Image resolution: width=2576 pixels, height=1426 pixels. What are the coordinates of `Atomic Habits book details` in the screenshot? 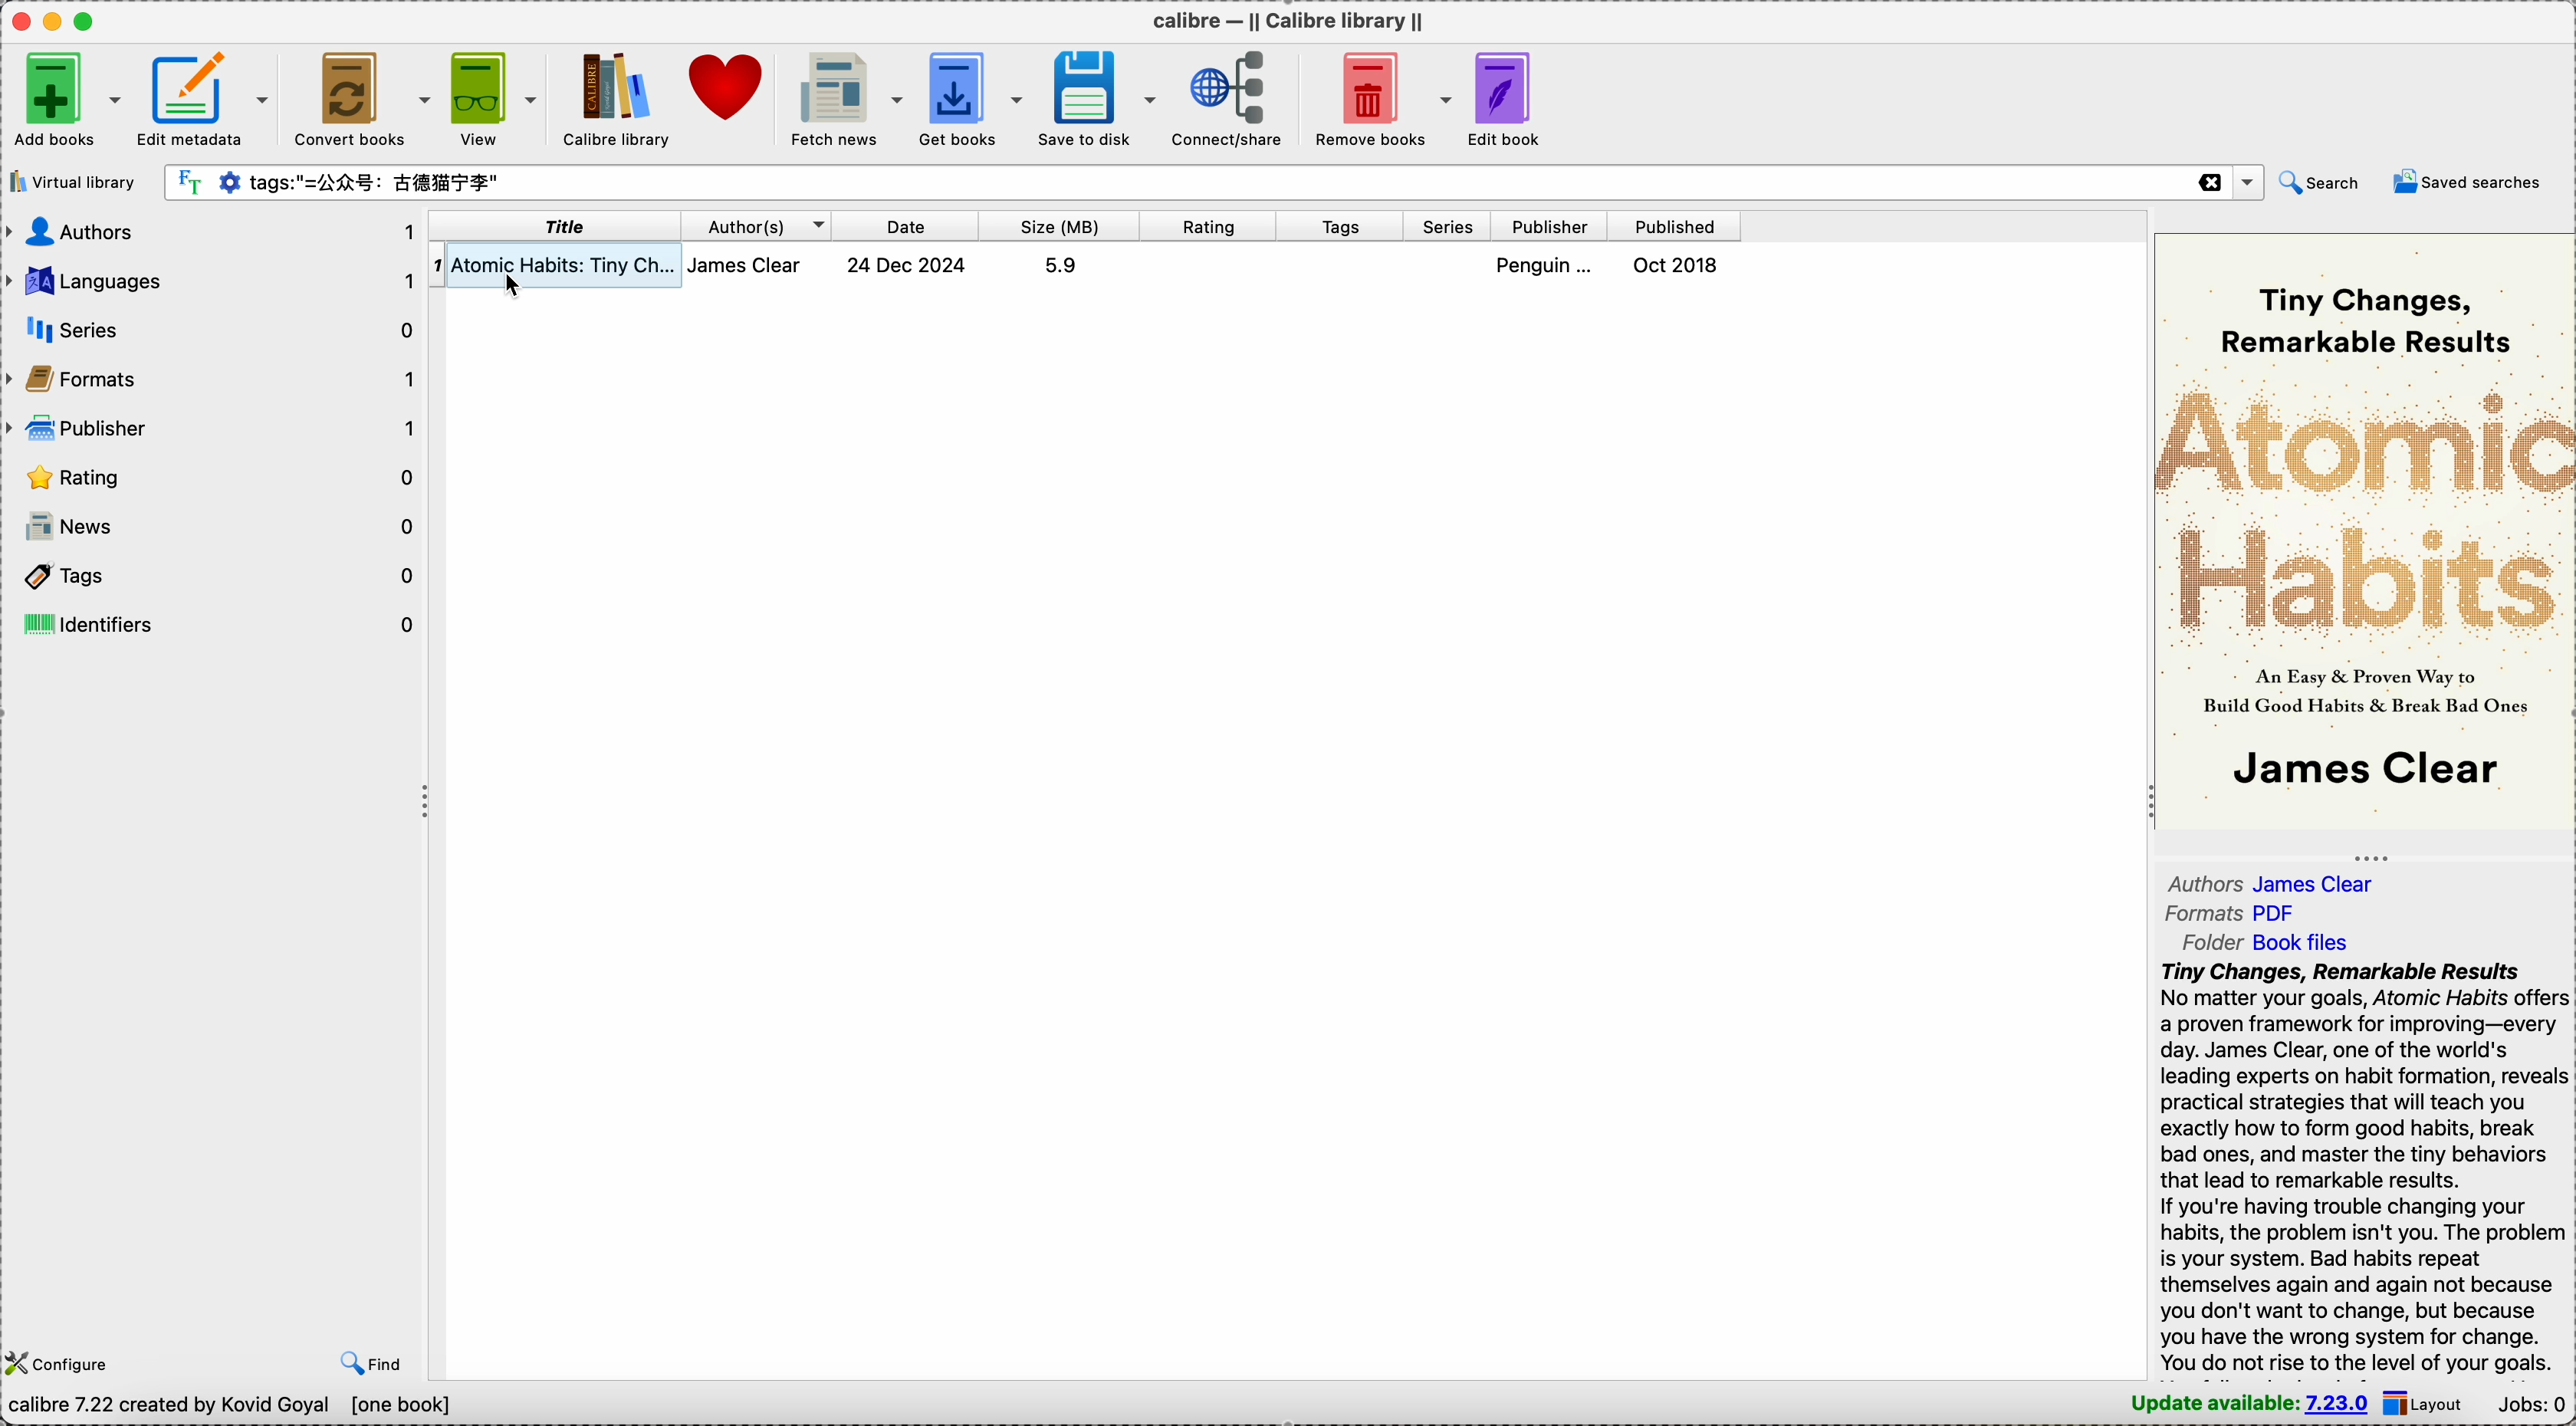 It's located at (456, 267).